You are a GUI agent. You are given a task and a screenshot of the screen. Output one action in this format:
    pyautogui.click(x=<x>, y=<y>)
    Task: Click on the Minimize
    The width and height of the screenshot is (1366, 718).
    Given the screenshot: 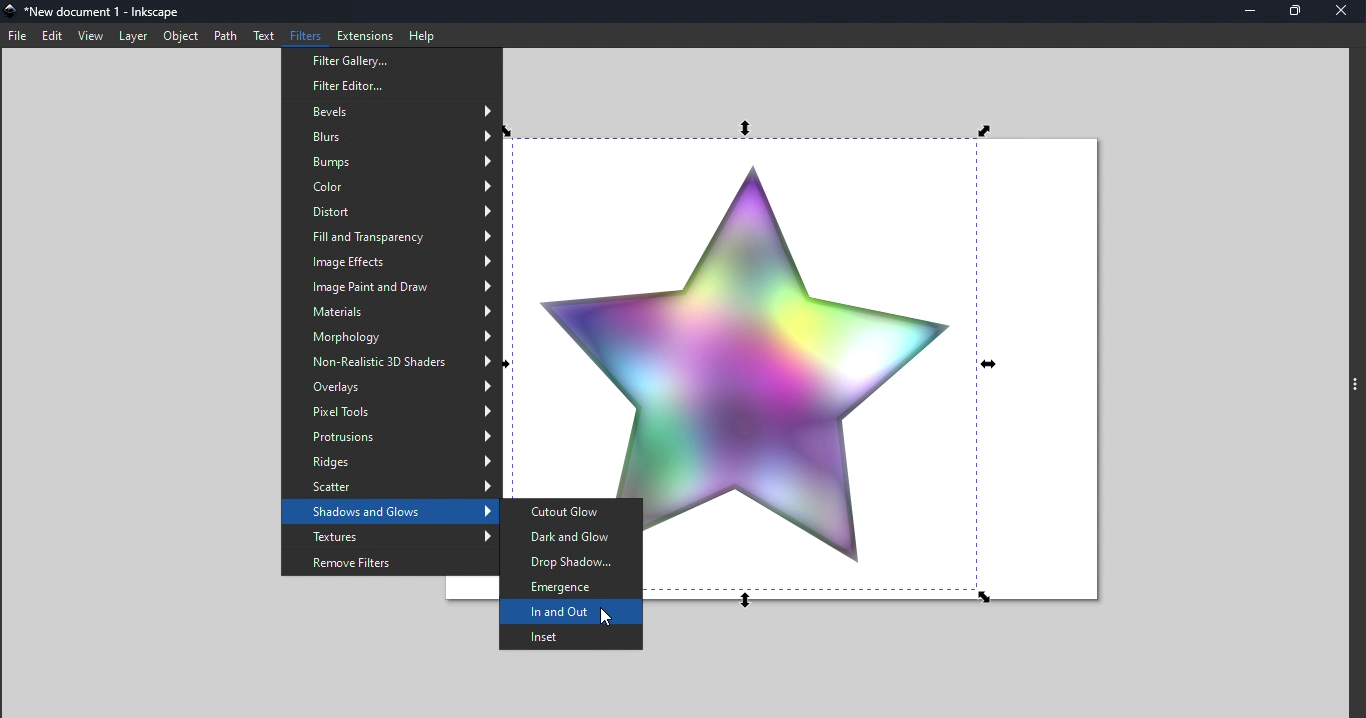 What is the action you would take?
    pyautogui.click(x=1245, y=12)
    